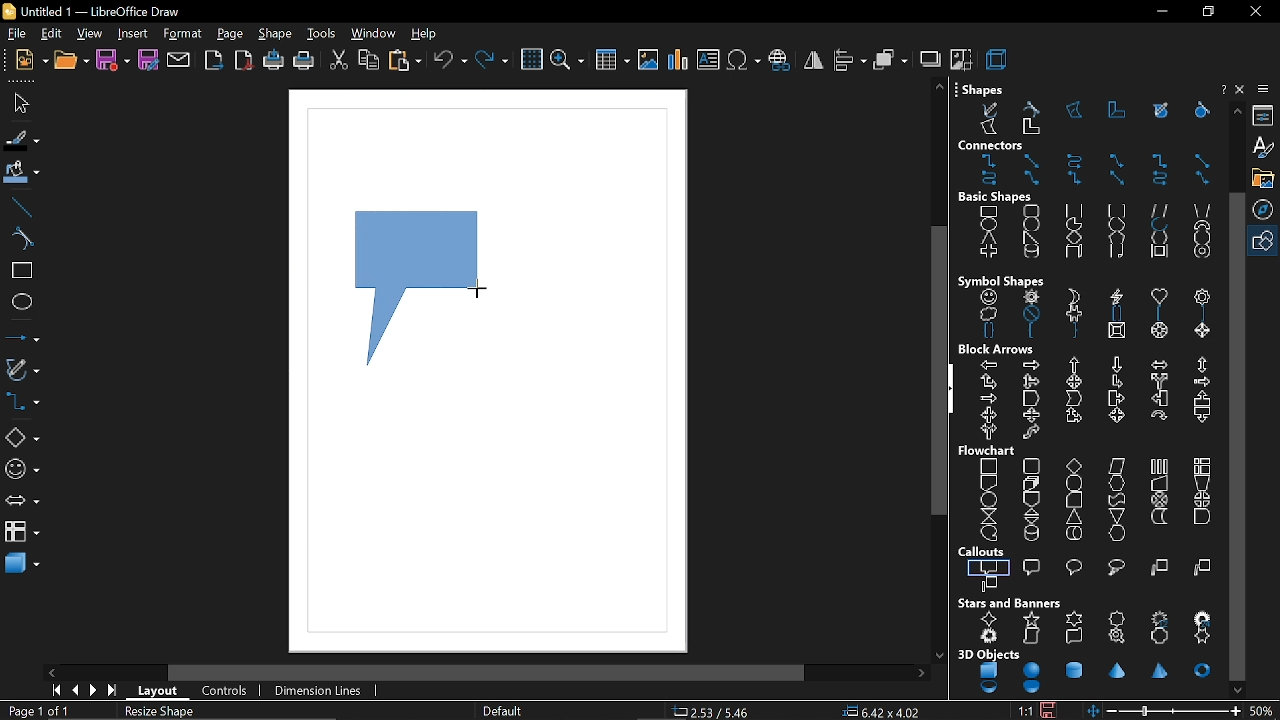 The width and height of the screenshot is (1280, 720). I want to click on export as pdf, so click(245, 61).